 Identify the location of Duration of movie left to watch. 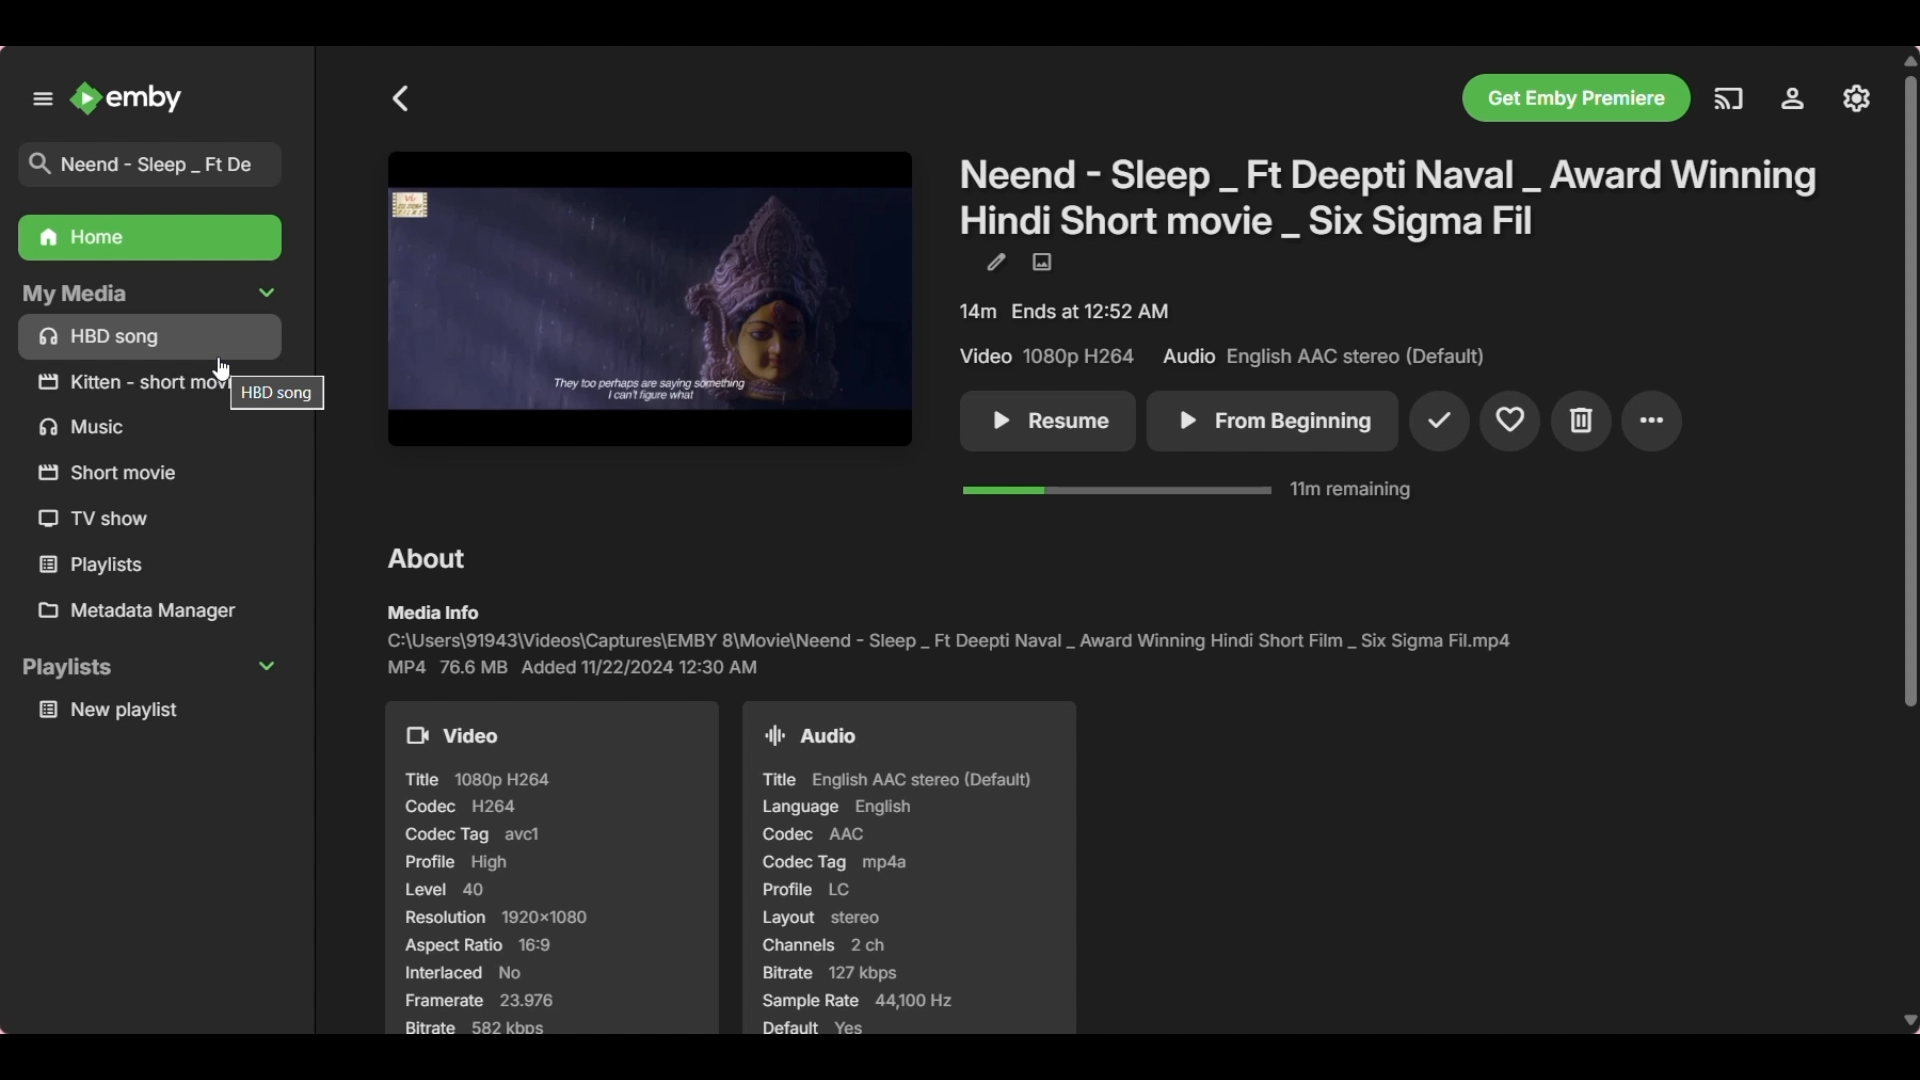
(1187, 489).